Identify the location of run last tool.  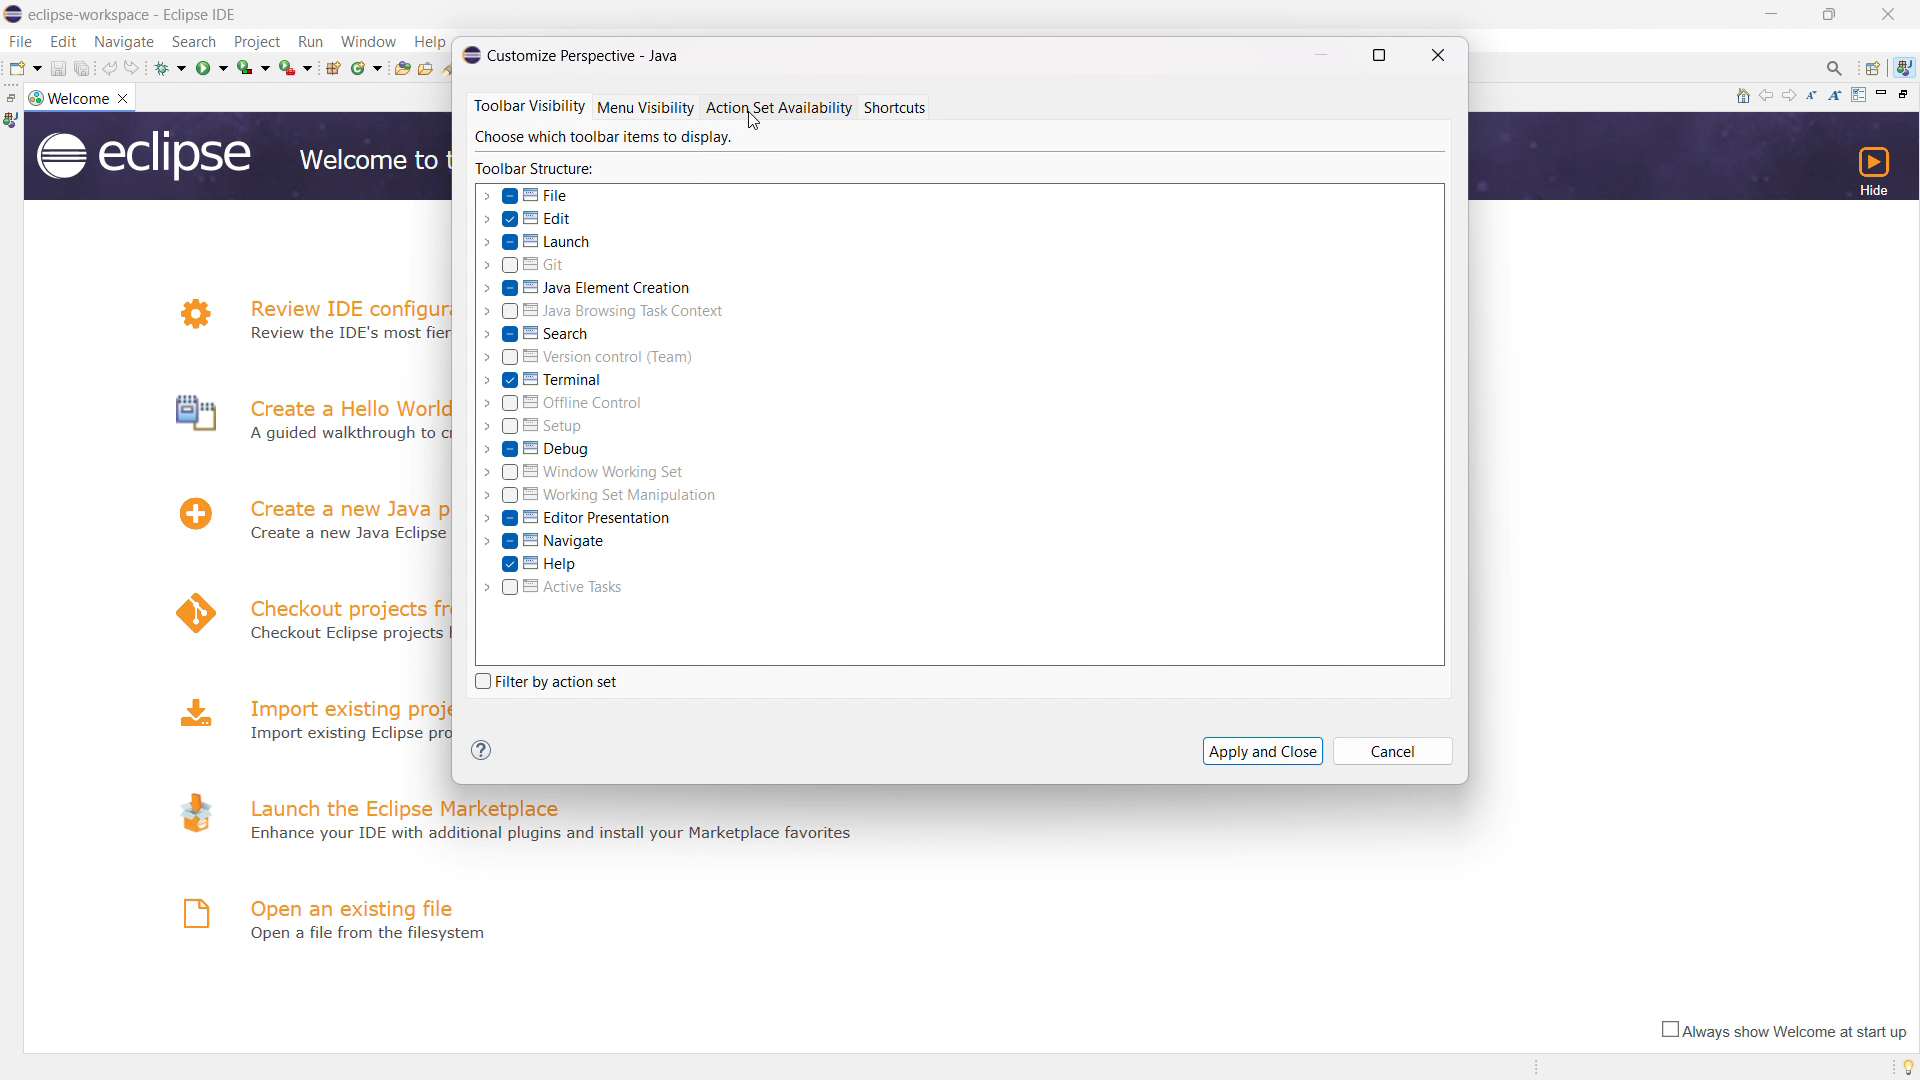
(296, 67).